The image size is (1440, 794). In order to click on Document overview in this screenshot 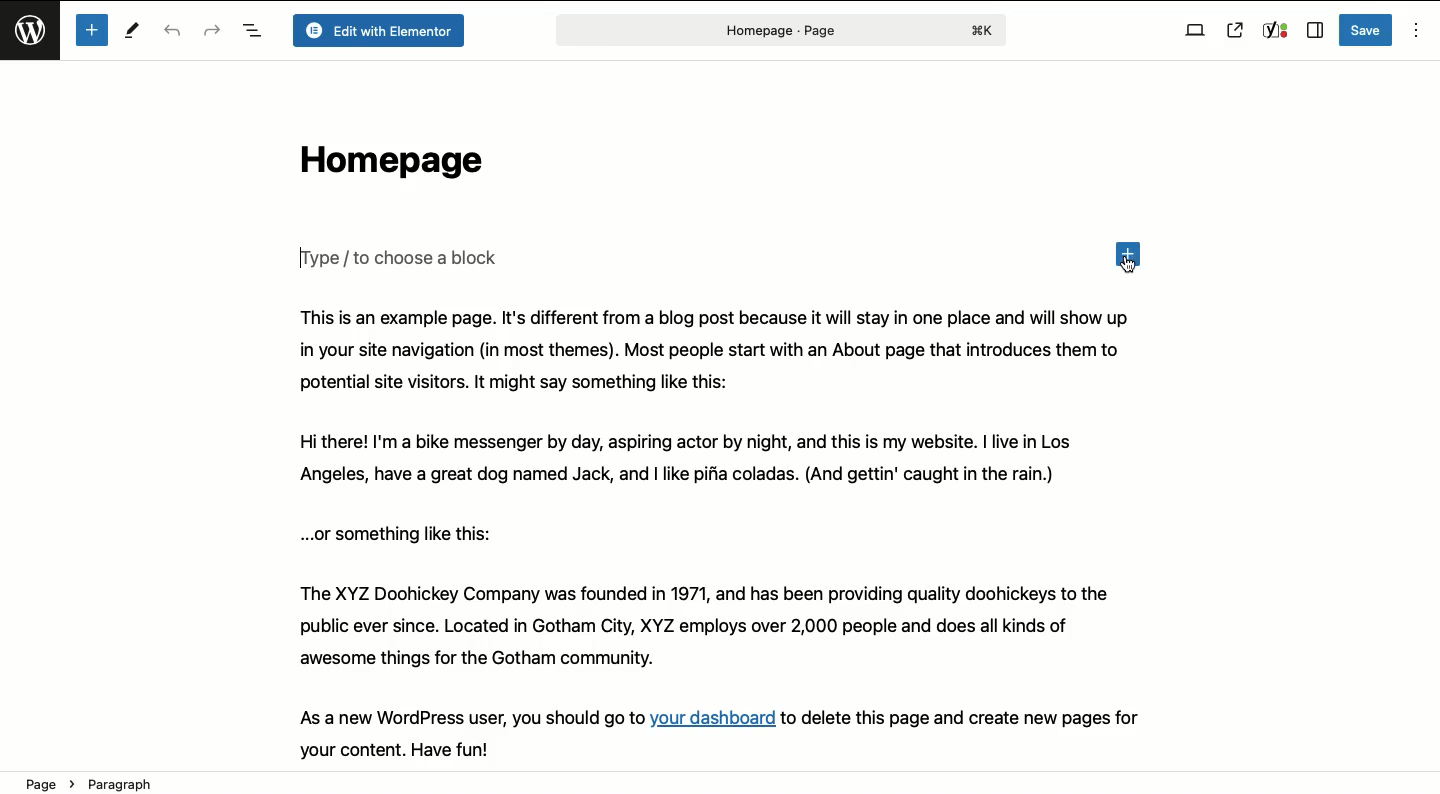, I will do `click(252, 32)`.